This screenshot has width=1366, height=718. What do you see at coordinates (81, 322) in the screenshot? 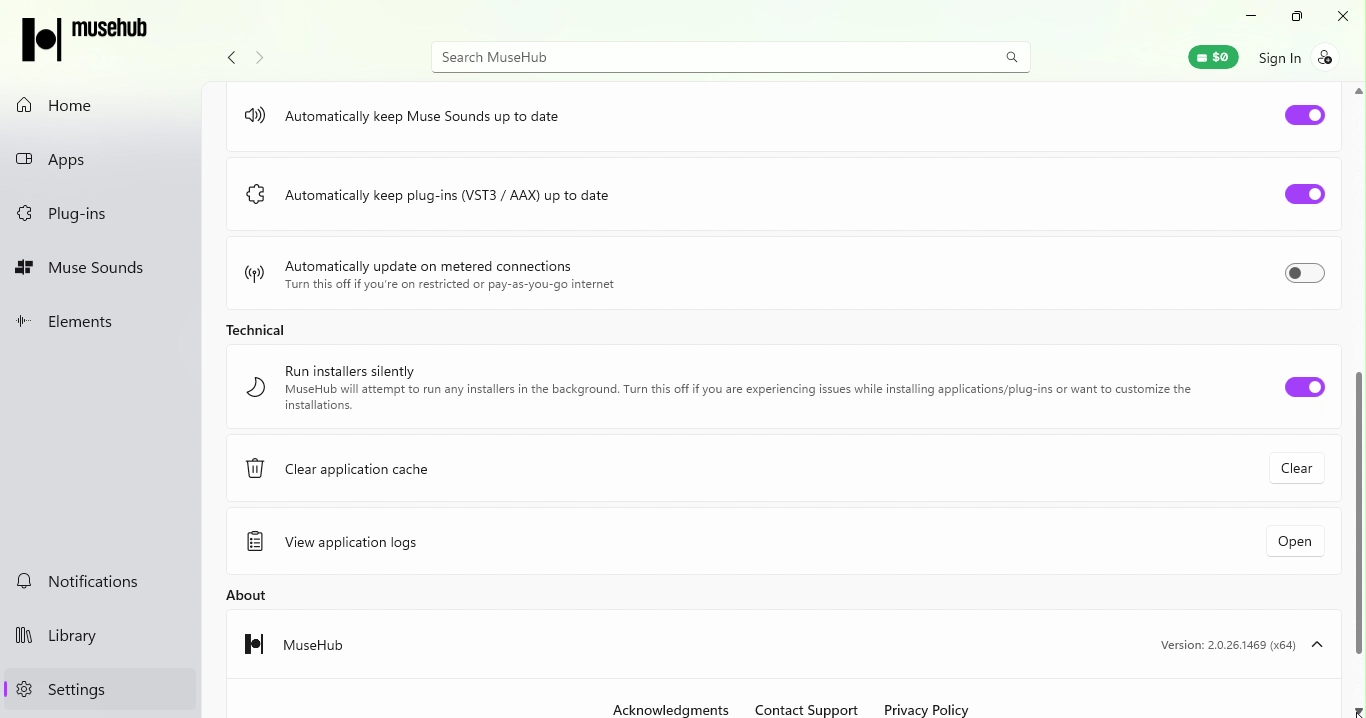
I see `Elements` at bounding box center [81, 322].